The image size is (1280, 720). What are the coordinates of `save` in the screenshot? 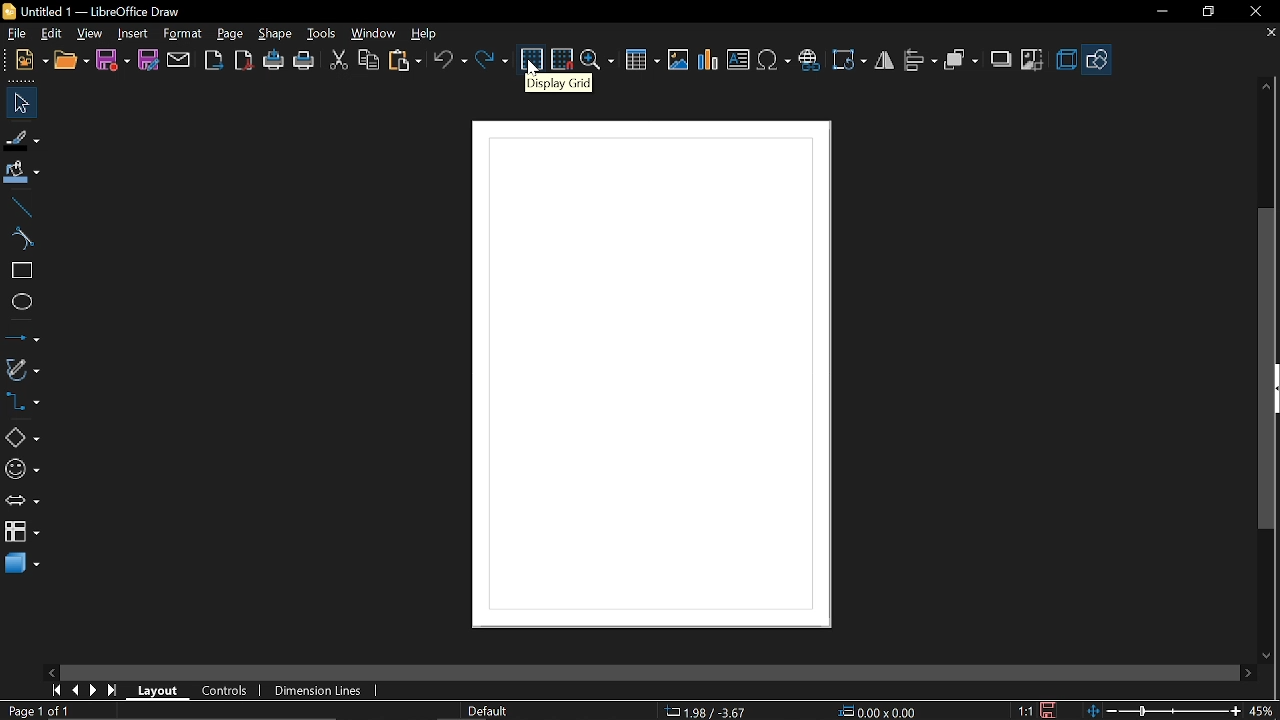 It's located at (112, 61).